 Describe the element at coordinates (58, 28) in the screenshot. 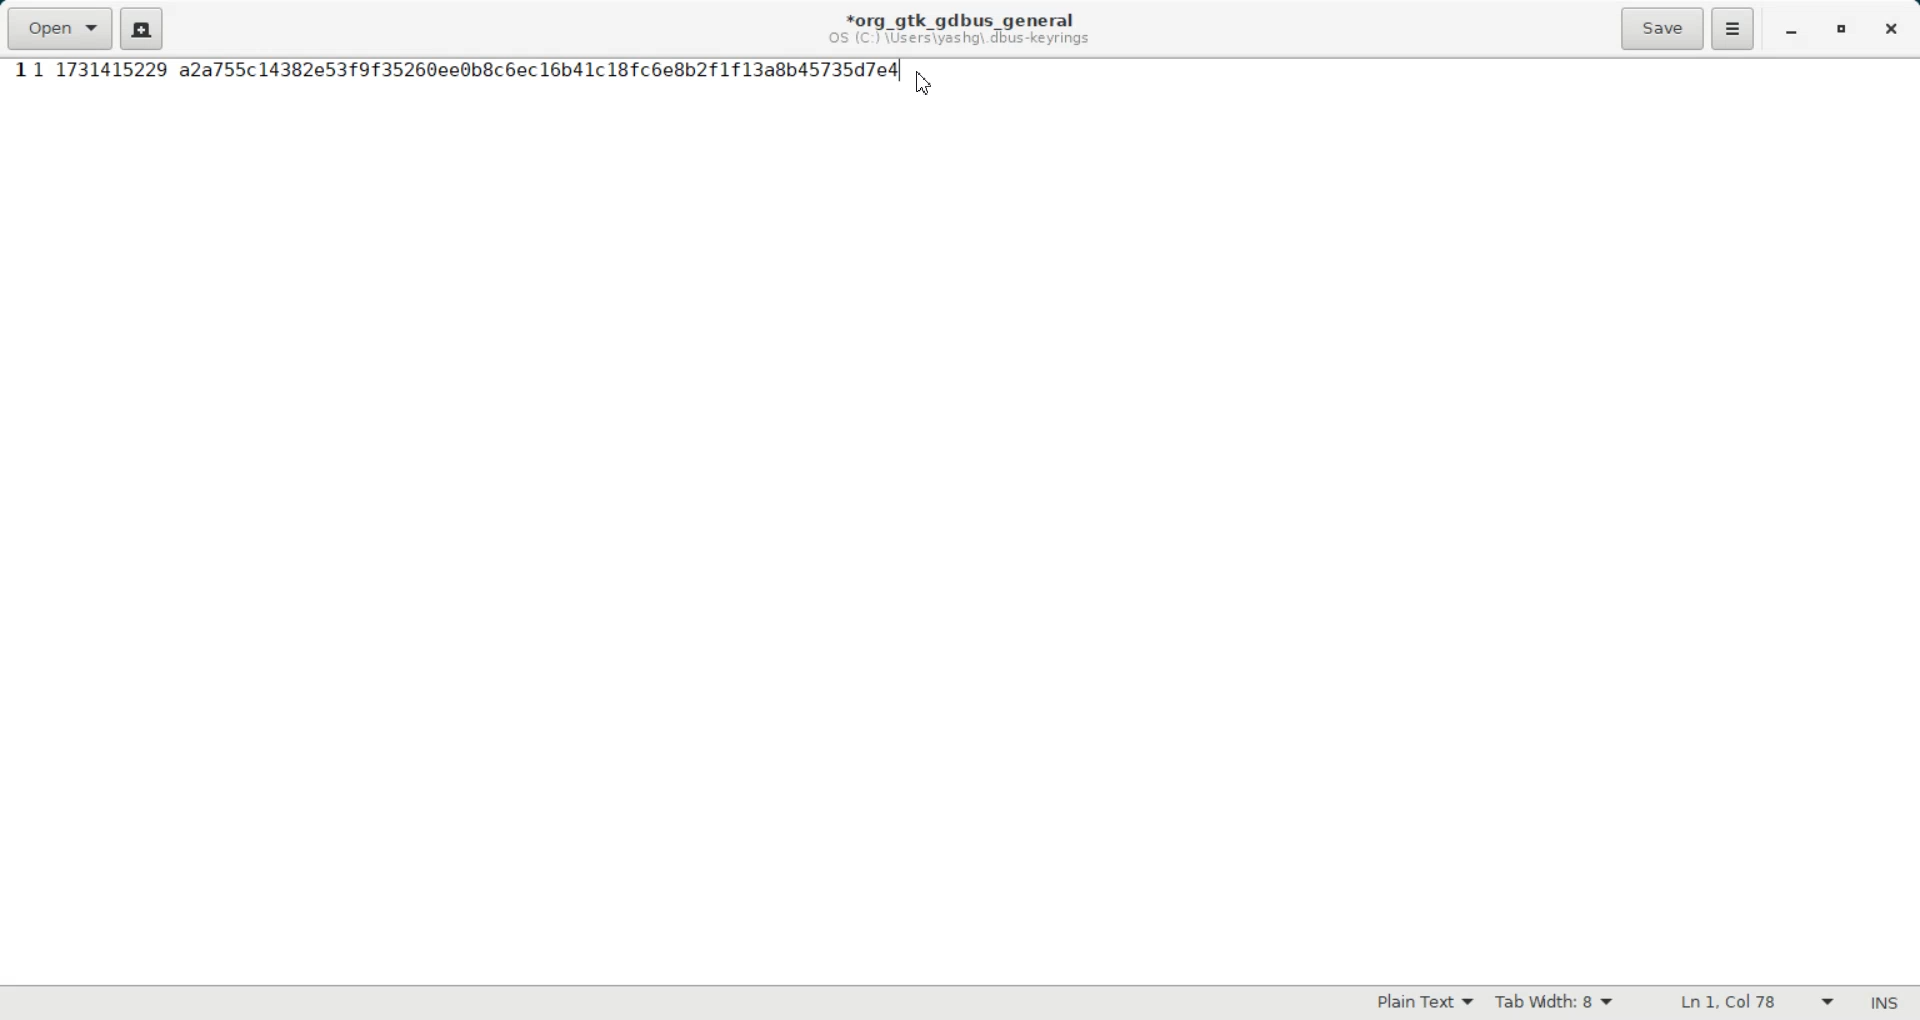

I see `Open a file` at that location.